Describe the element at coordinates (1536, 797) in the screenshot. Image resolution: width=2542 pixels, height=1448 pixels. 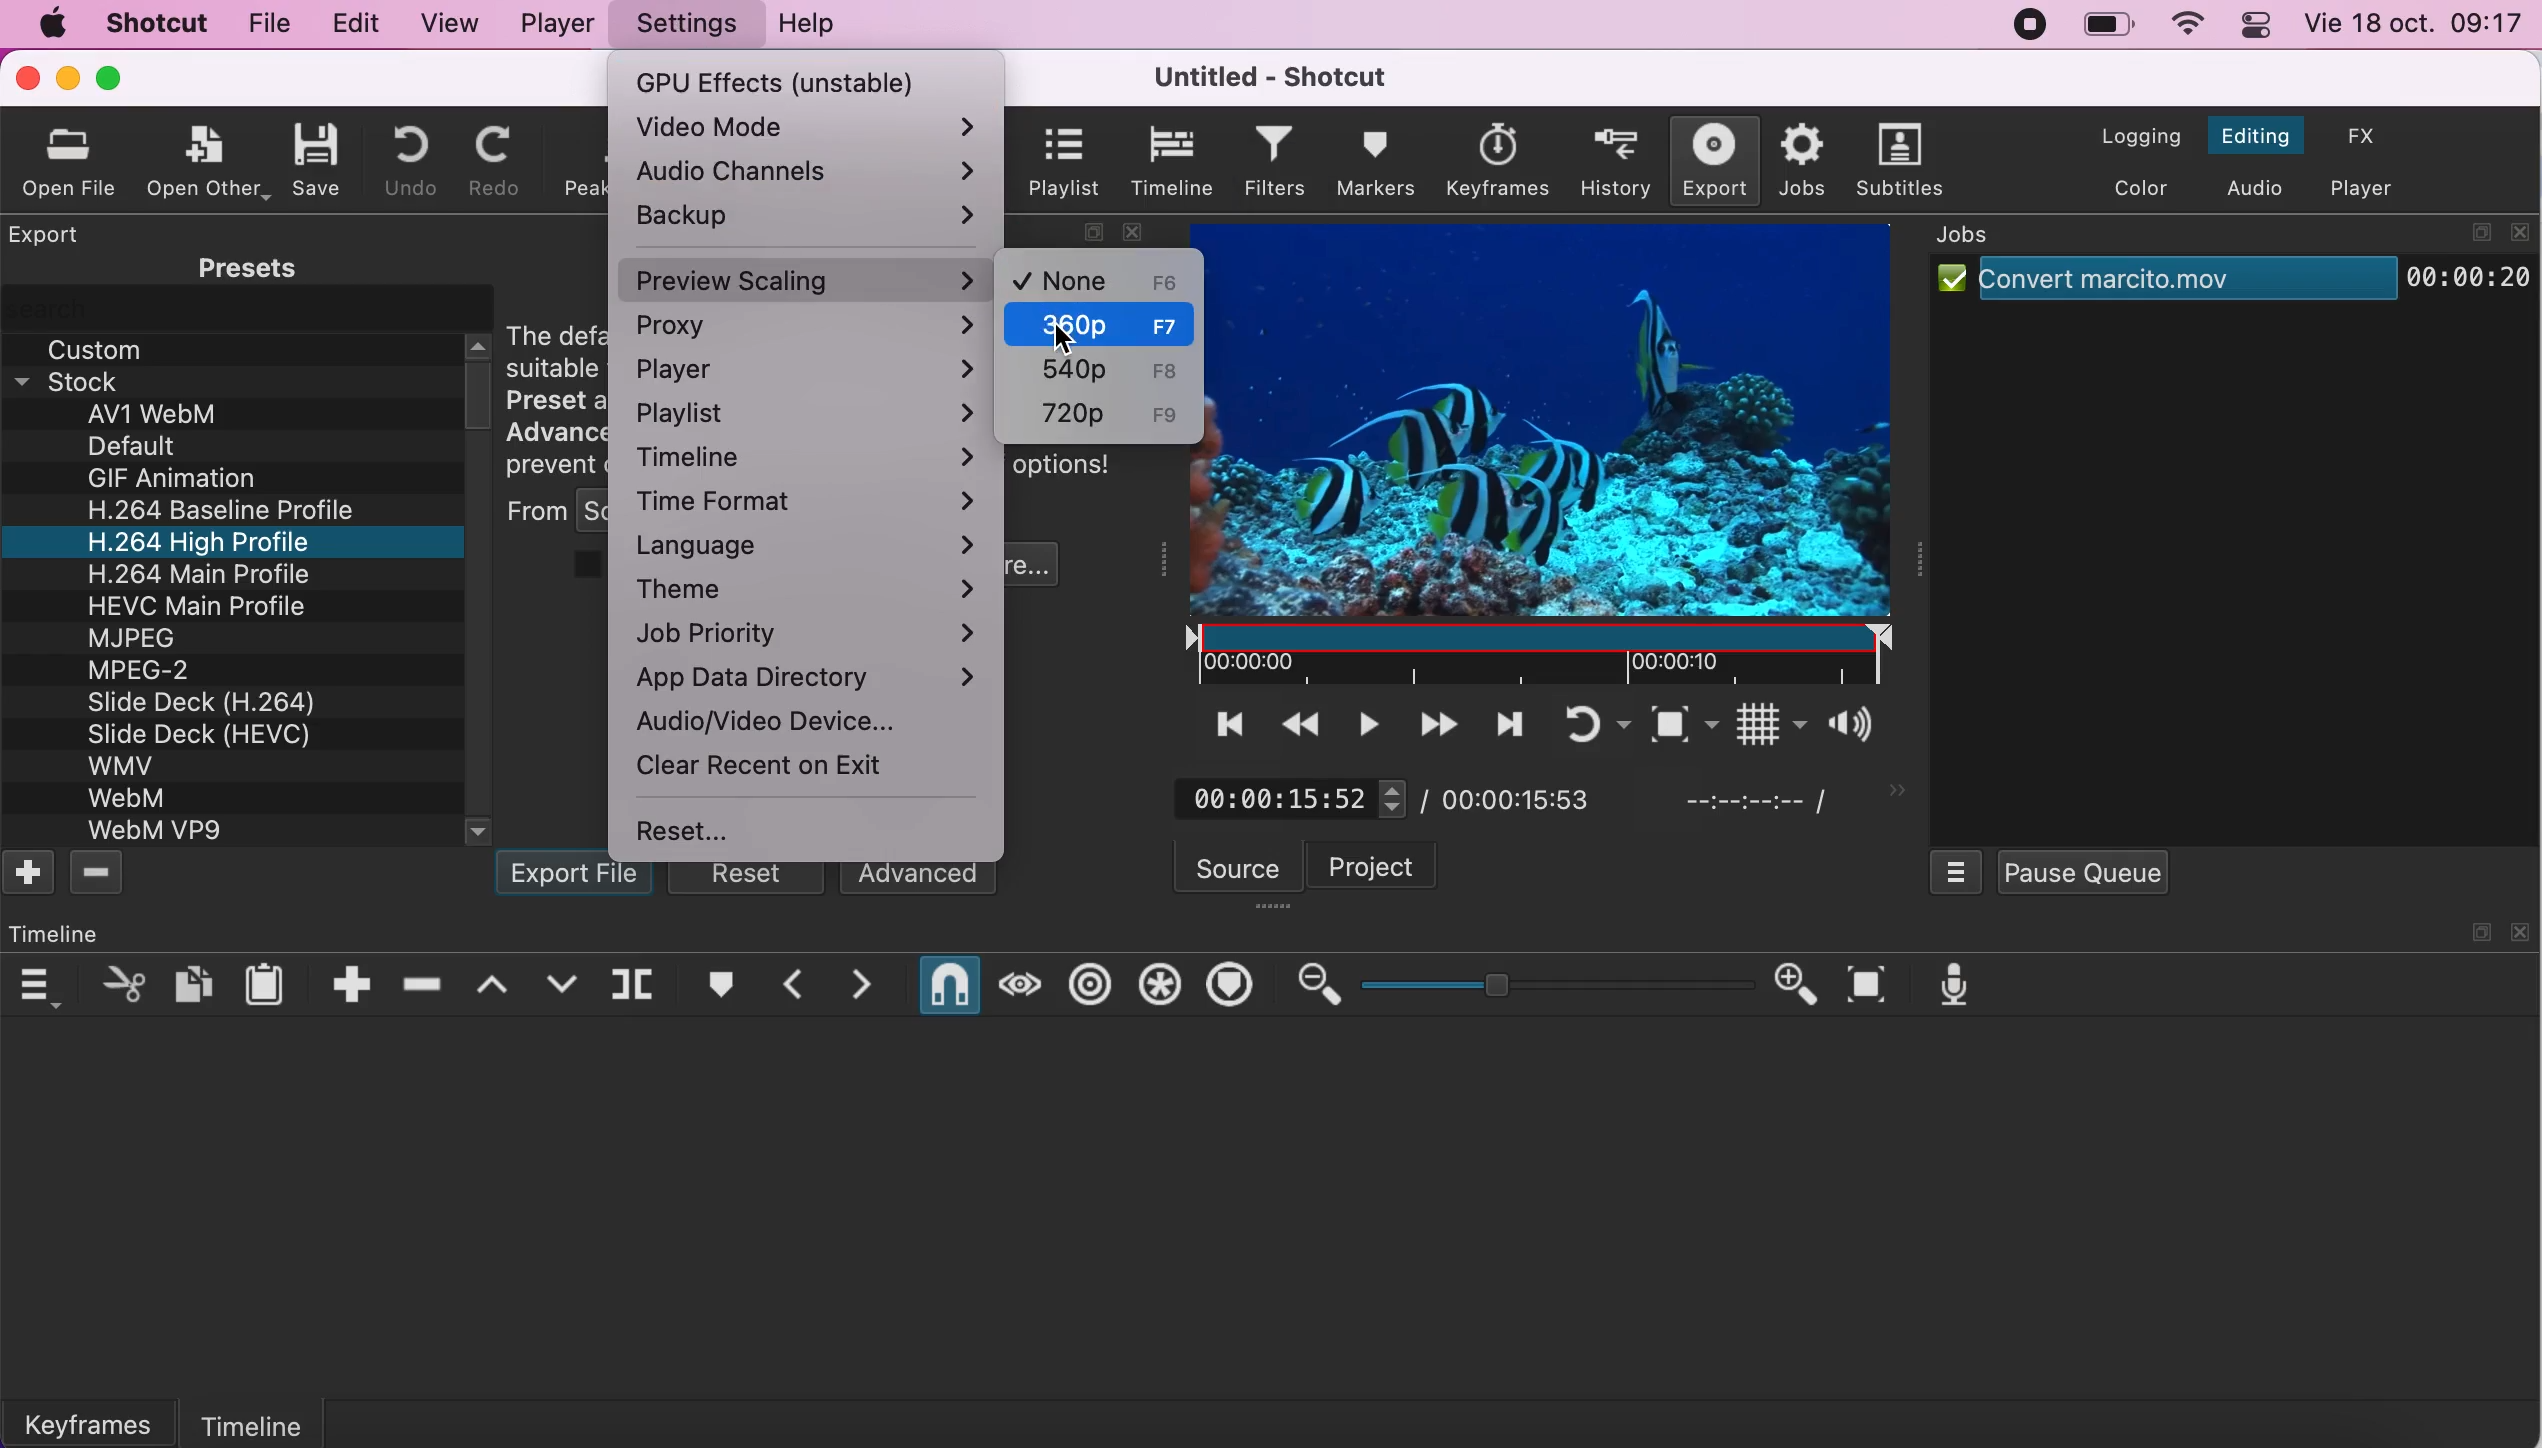
I see `total duration` at that location.